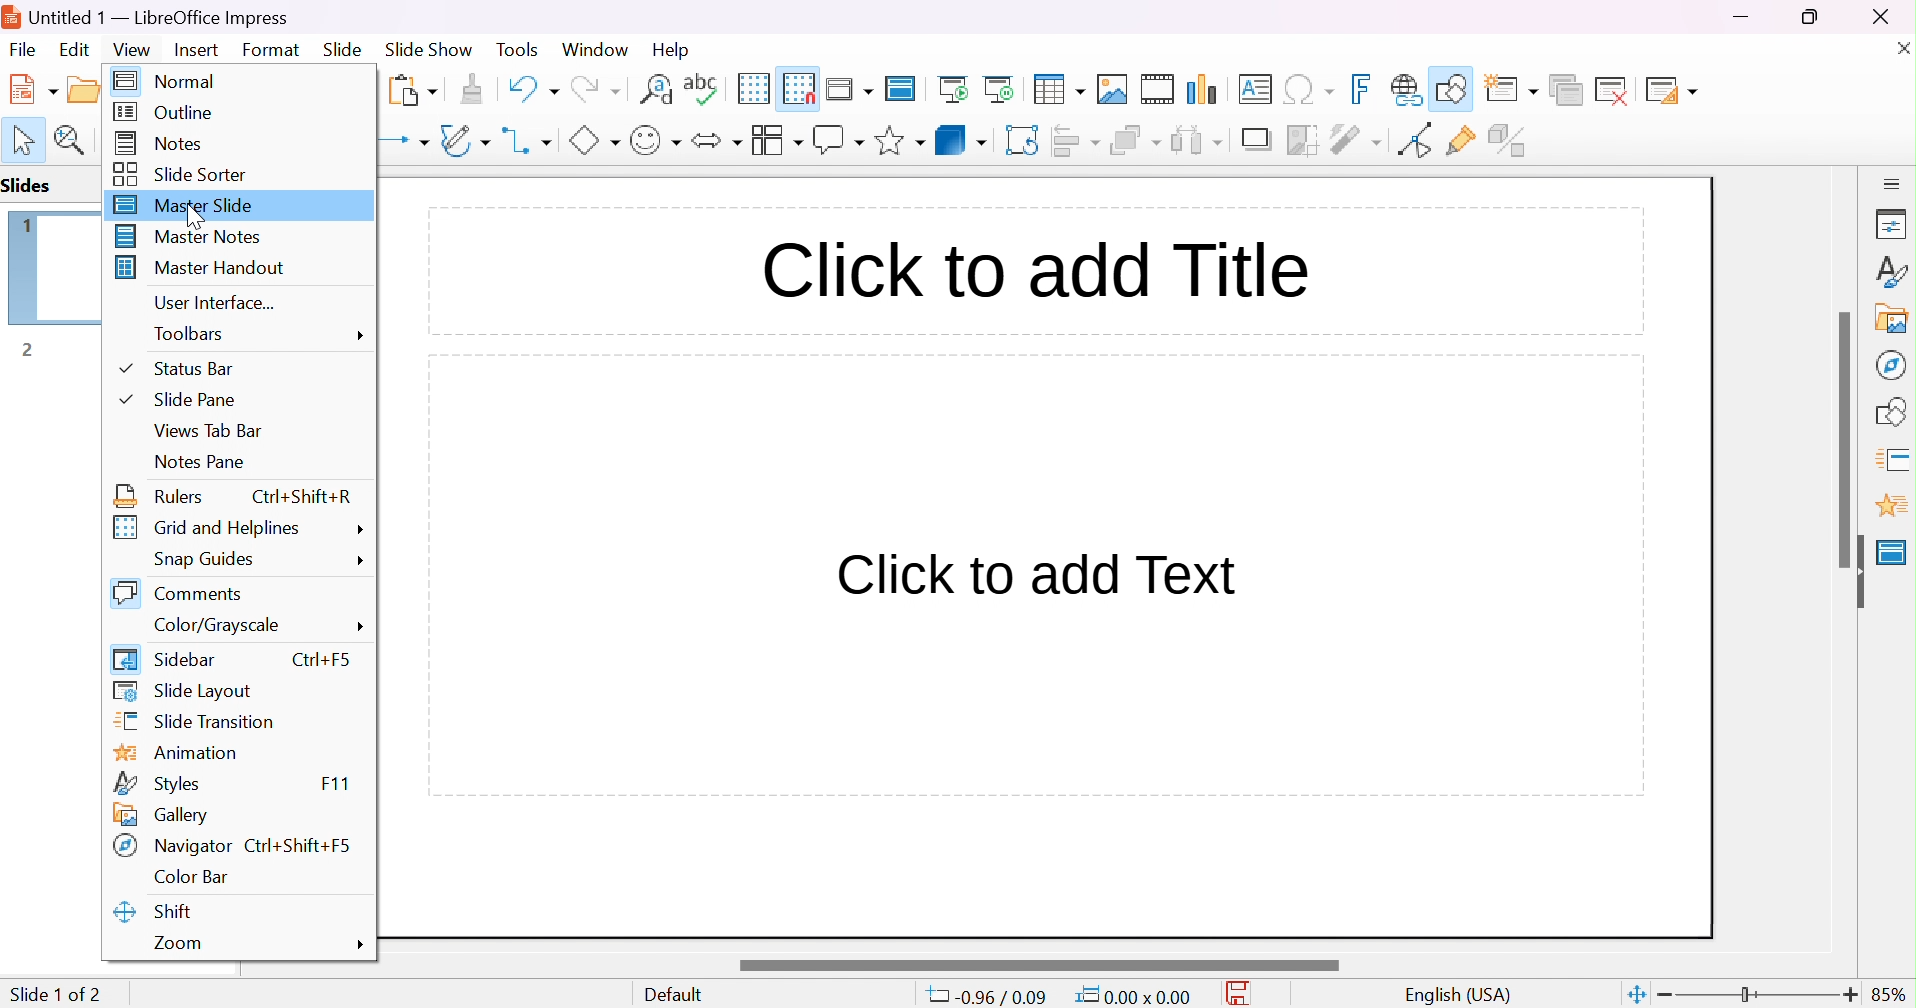  I want to click on color/grayscale, so click(219, 626).